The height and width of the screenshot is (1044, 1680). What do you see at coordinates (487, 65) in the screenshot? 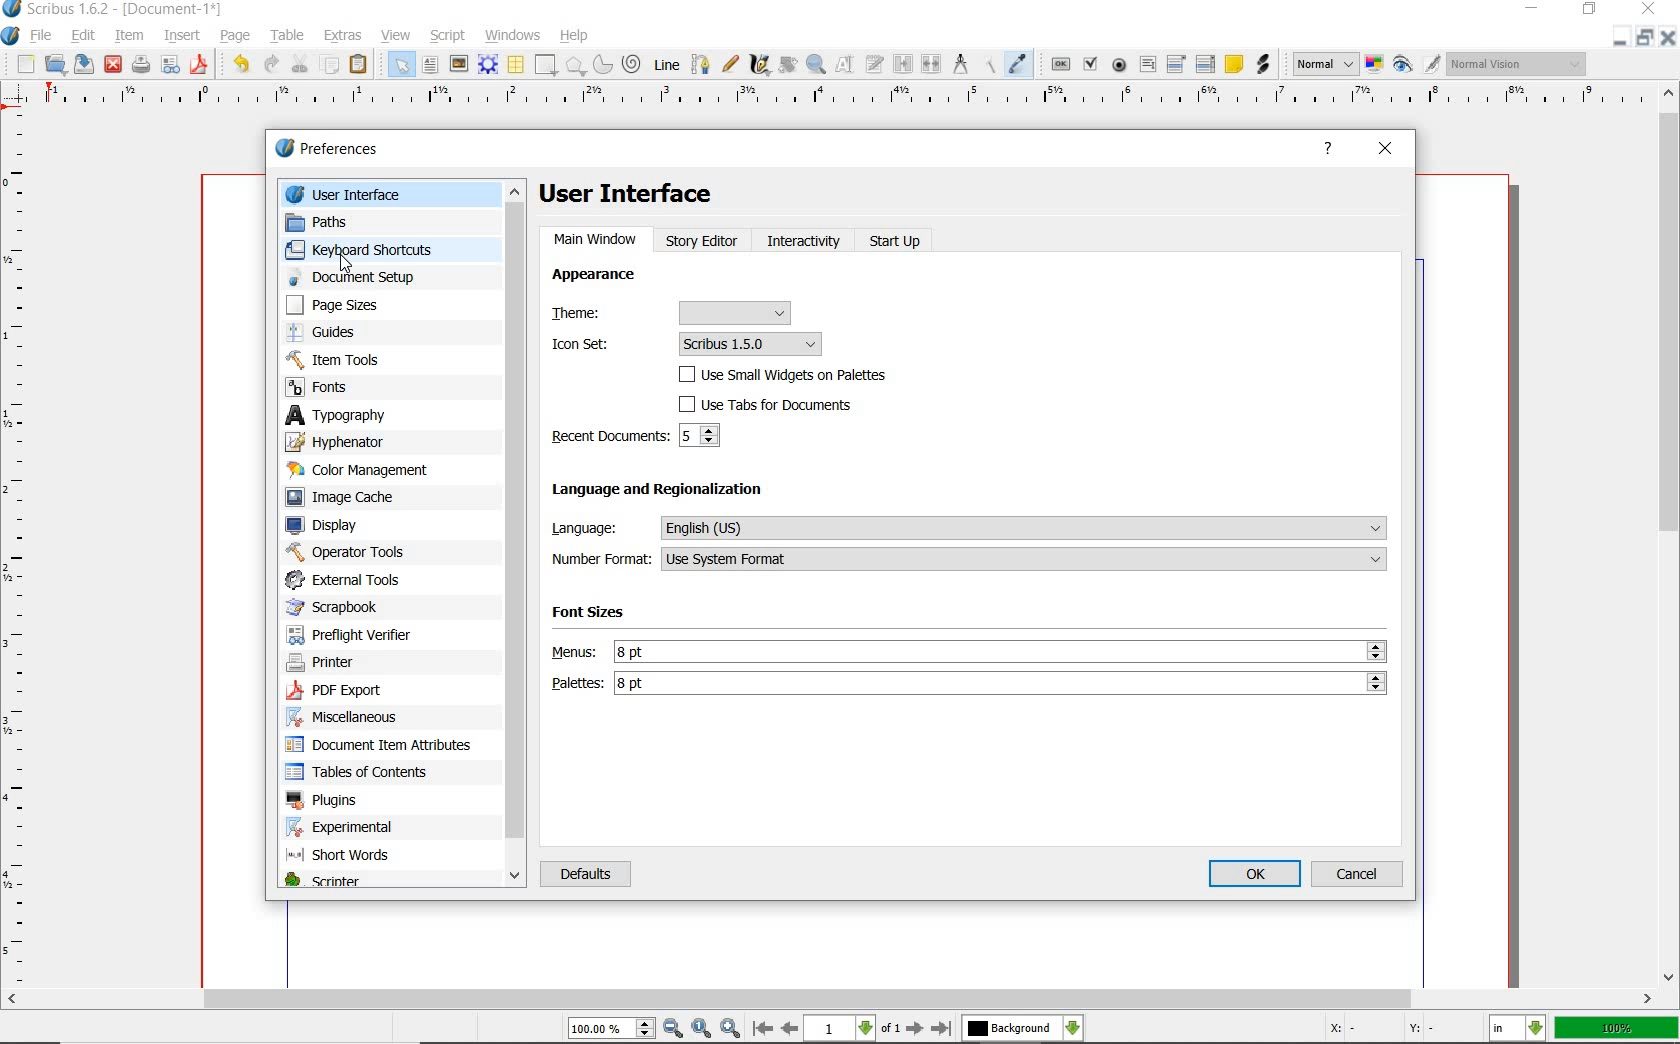
I see `render frame` at bounding box center [487, 65].